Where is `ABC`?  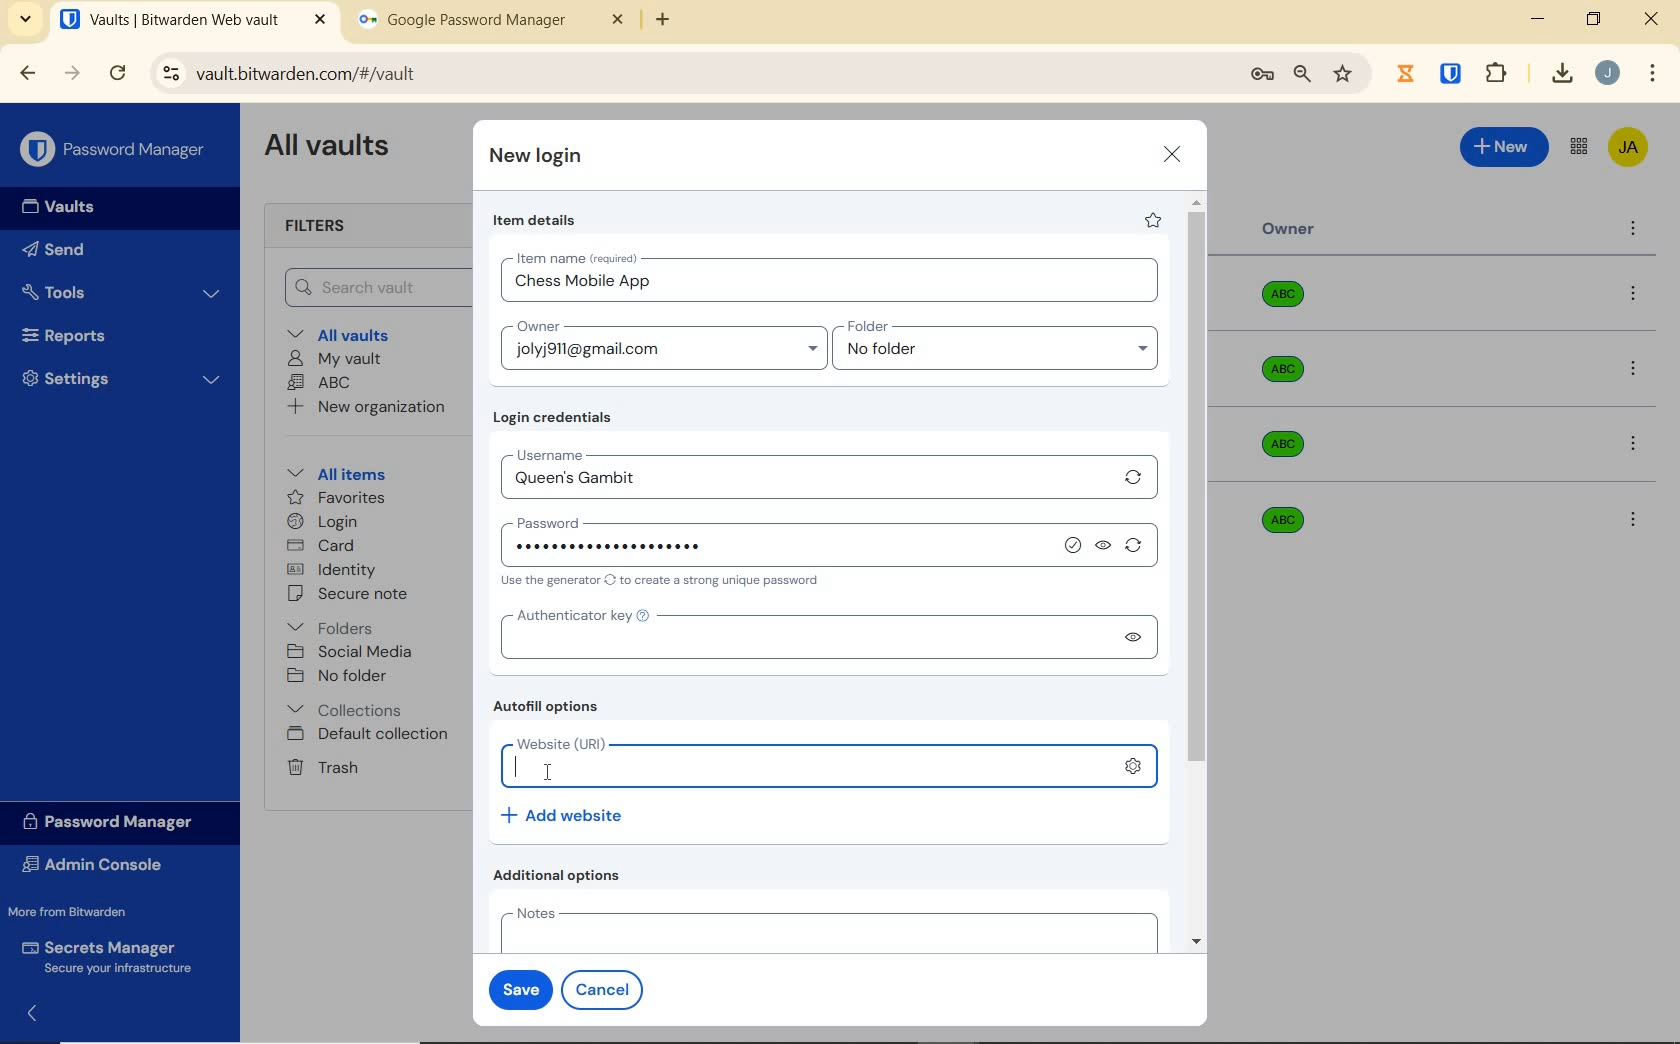
ABC is located at coordinates (319, 382).